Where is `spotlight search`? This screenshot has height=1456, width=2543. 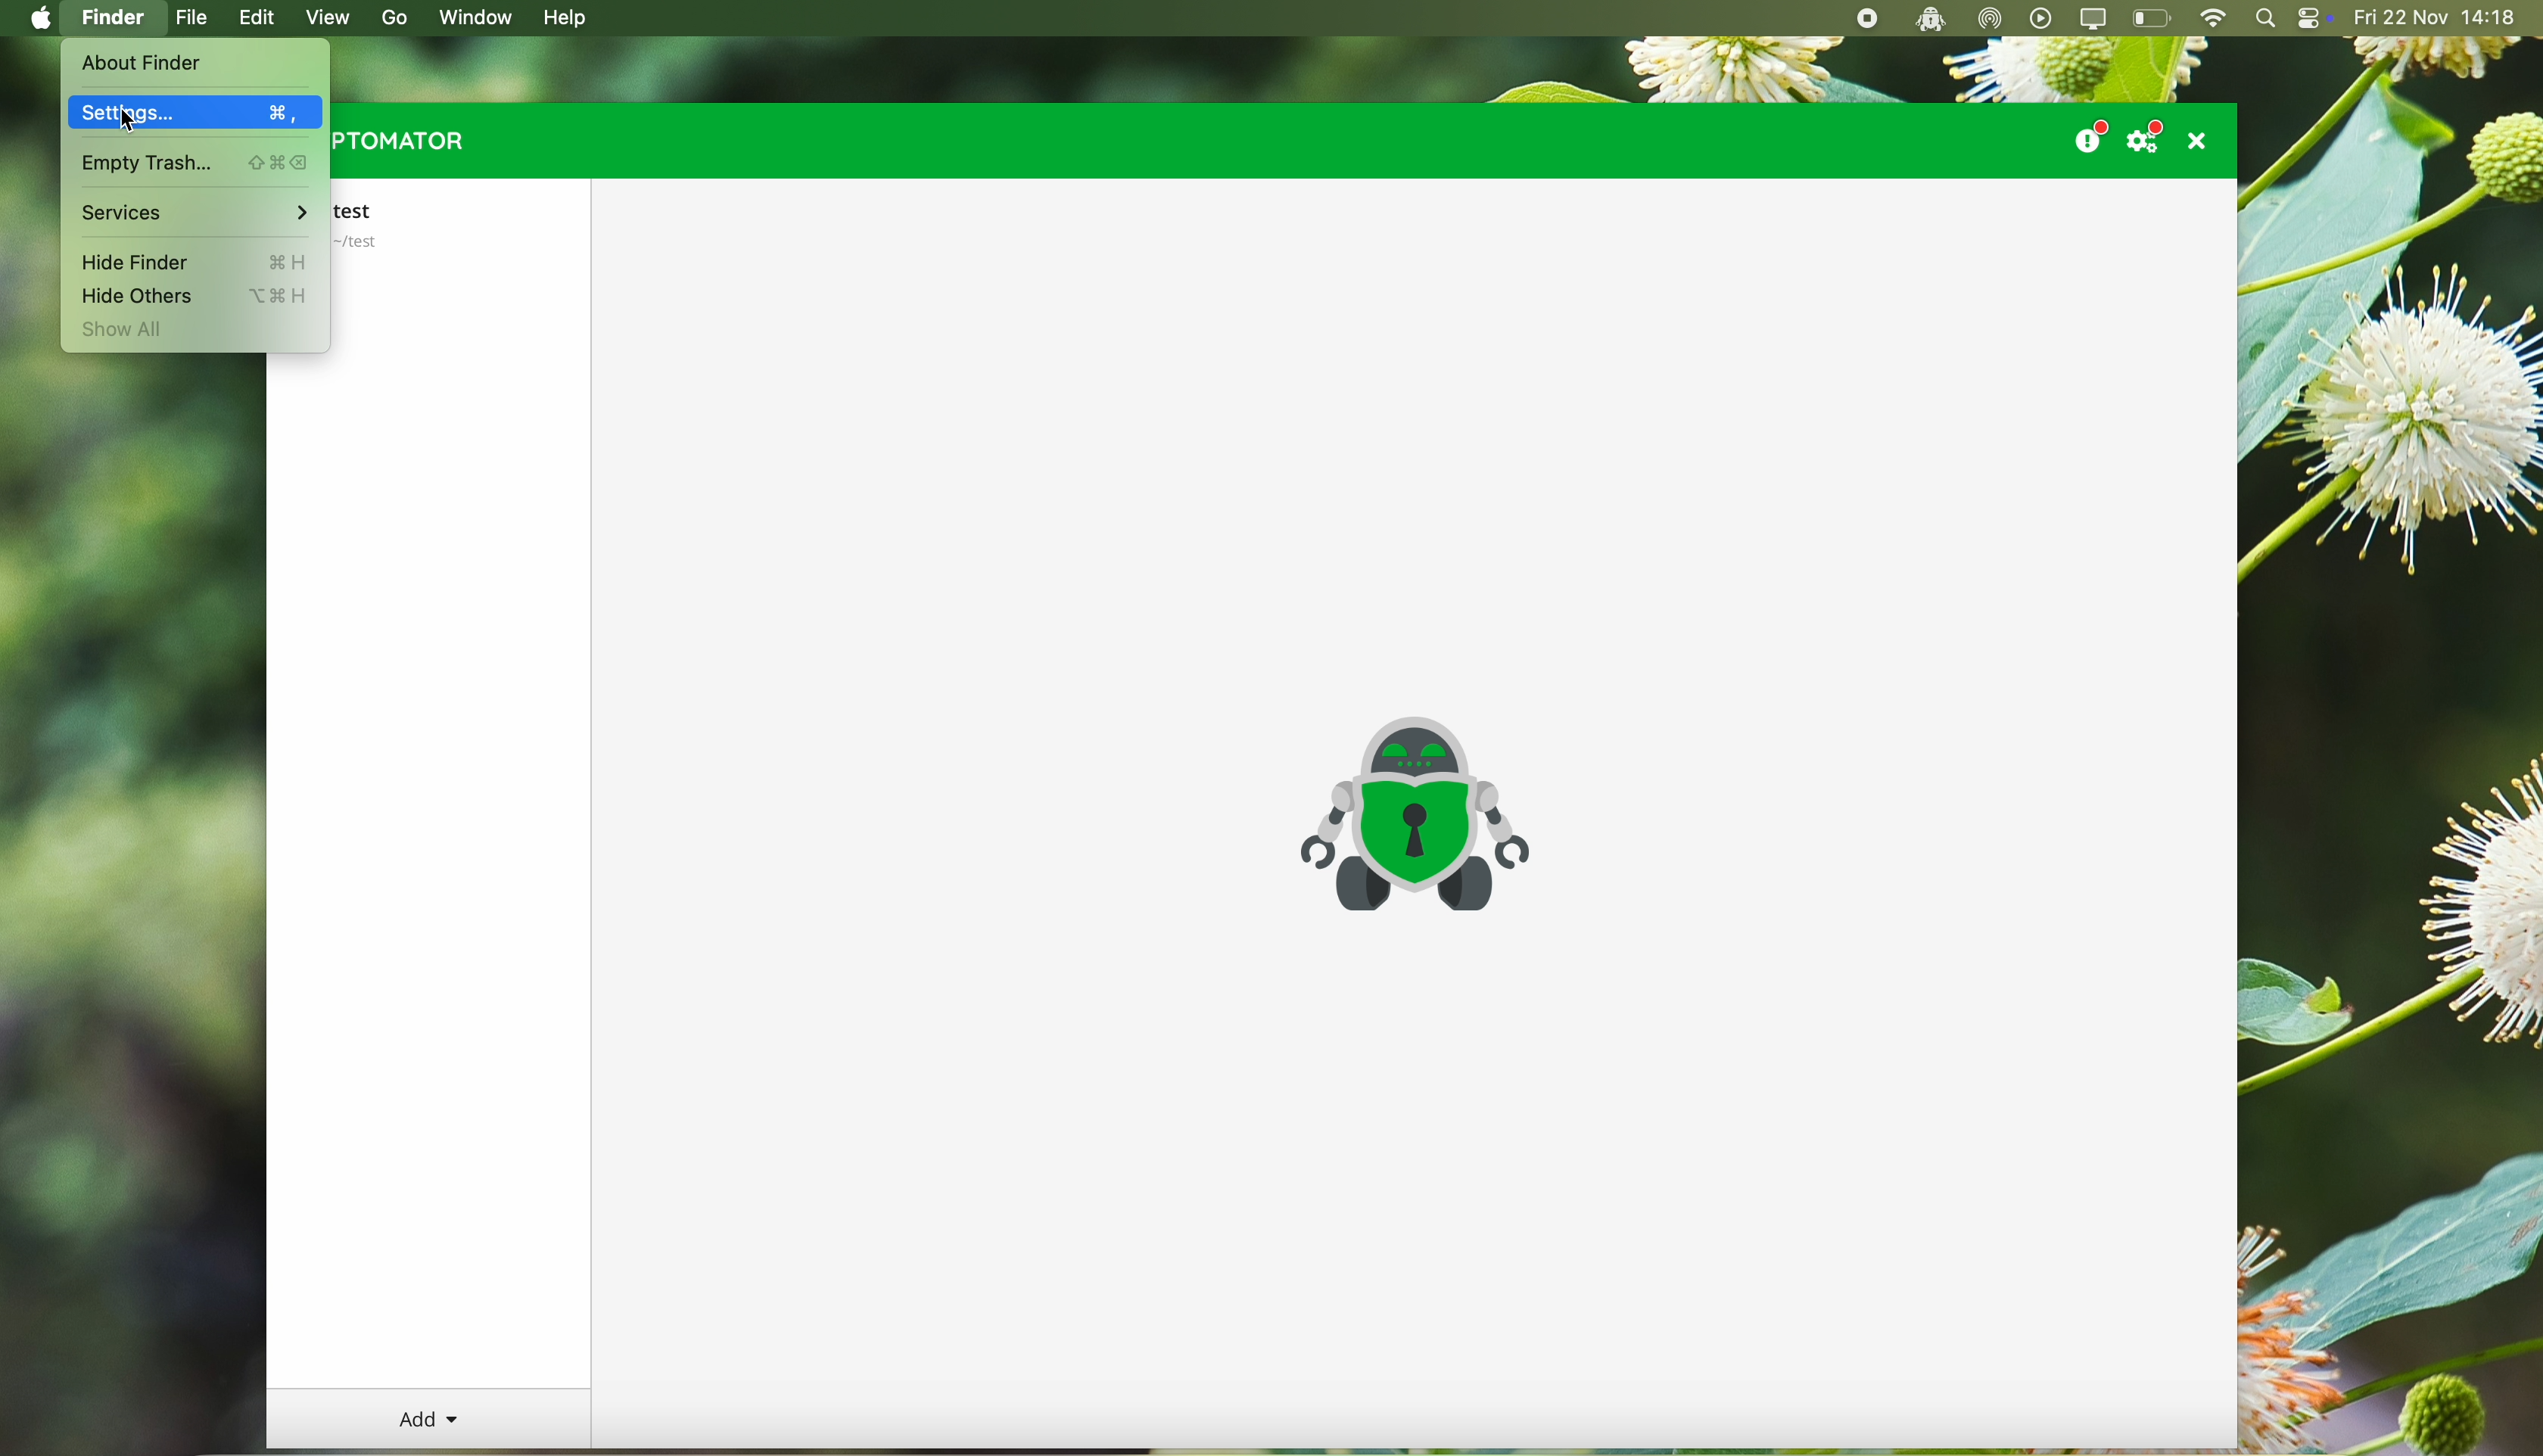 spotlight search is located at coordinates (2265, 19).